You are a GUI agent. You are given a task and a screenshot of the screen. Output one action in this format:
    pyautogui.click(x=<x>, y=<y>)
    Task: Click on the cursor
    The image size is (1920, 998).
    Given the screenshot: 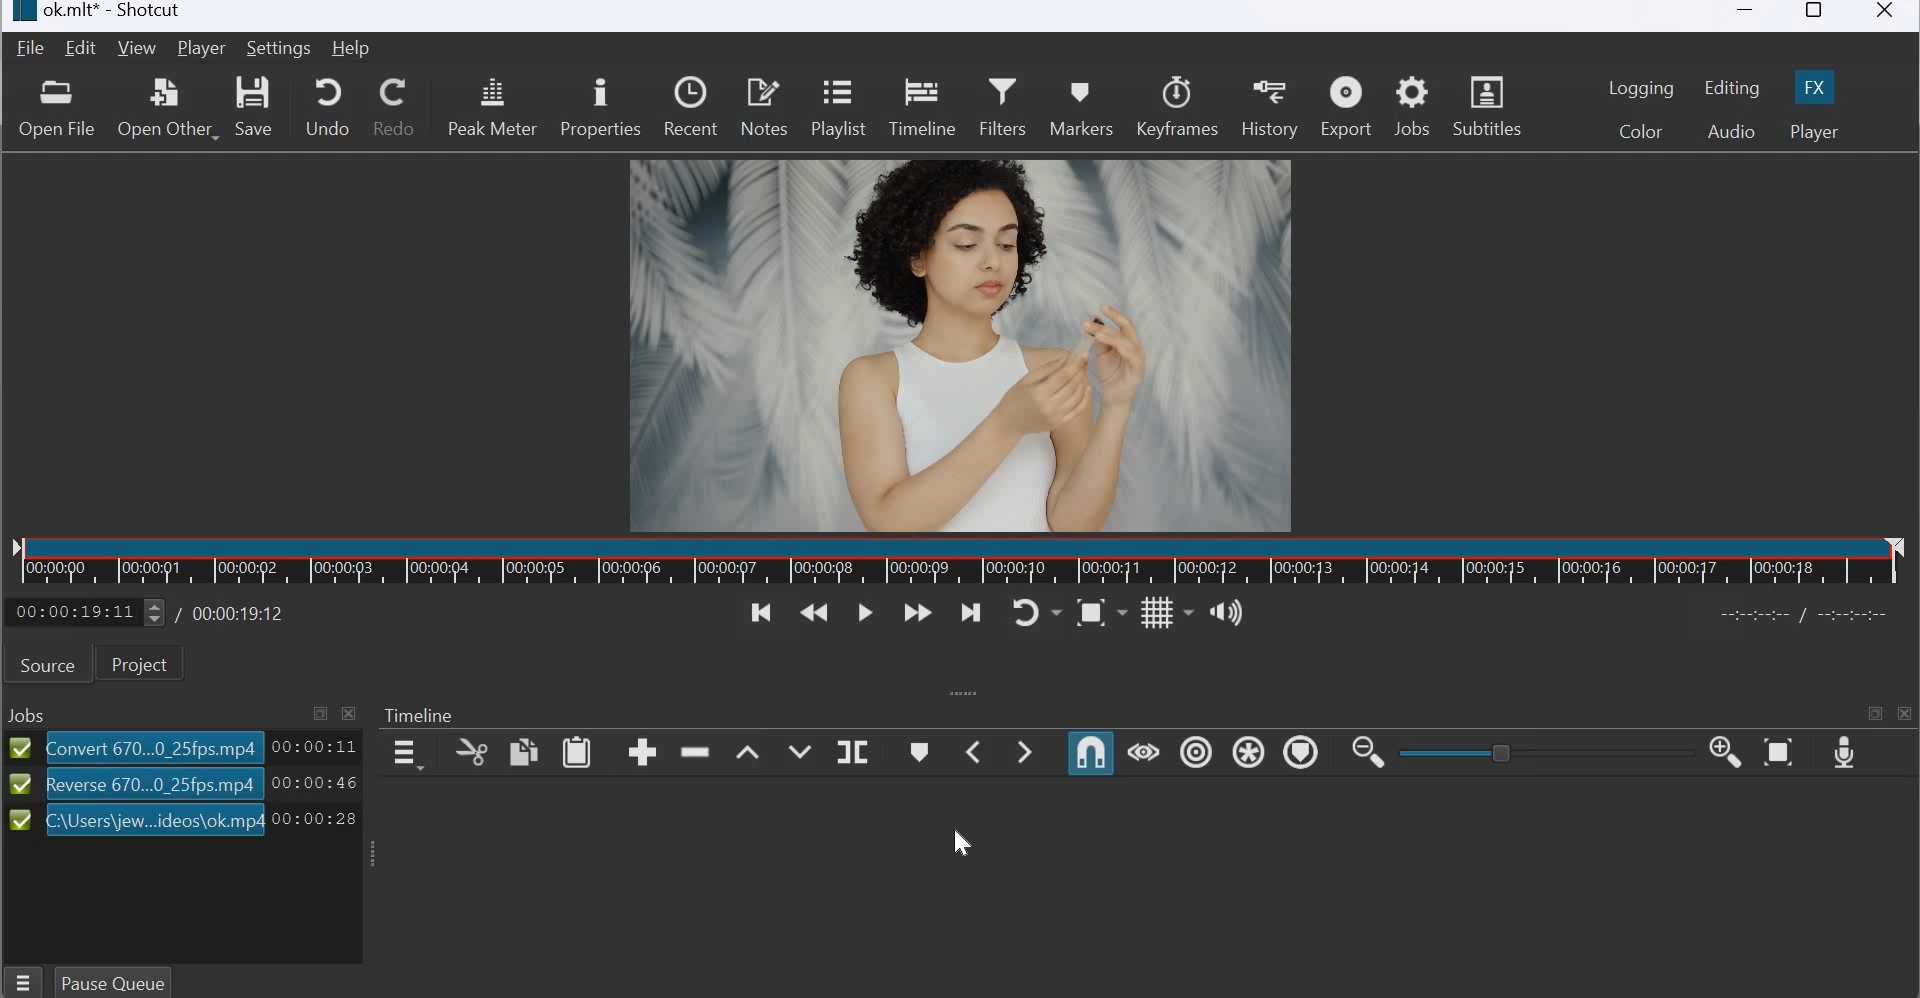 What is the action you would take?
    pyautogui.click(x=964, y=842)
    